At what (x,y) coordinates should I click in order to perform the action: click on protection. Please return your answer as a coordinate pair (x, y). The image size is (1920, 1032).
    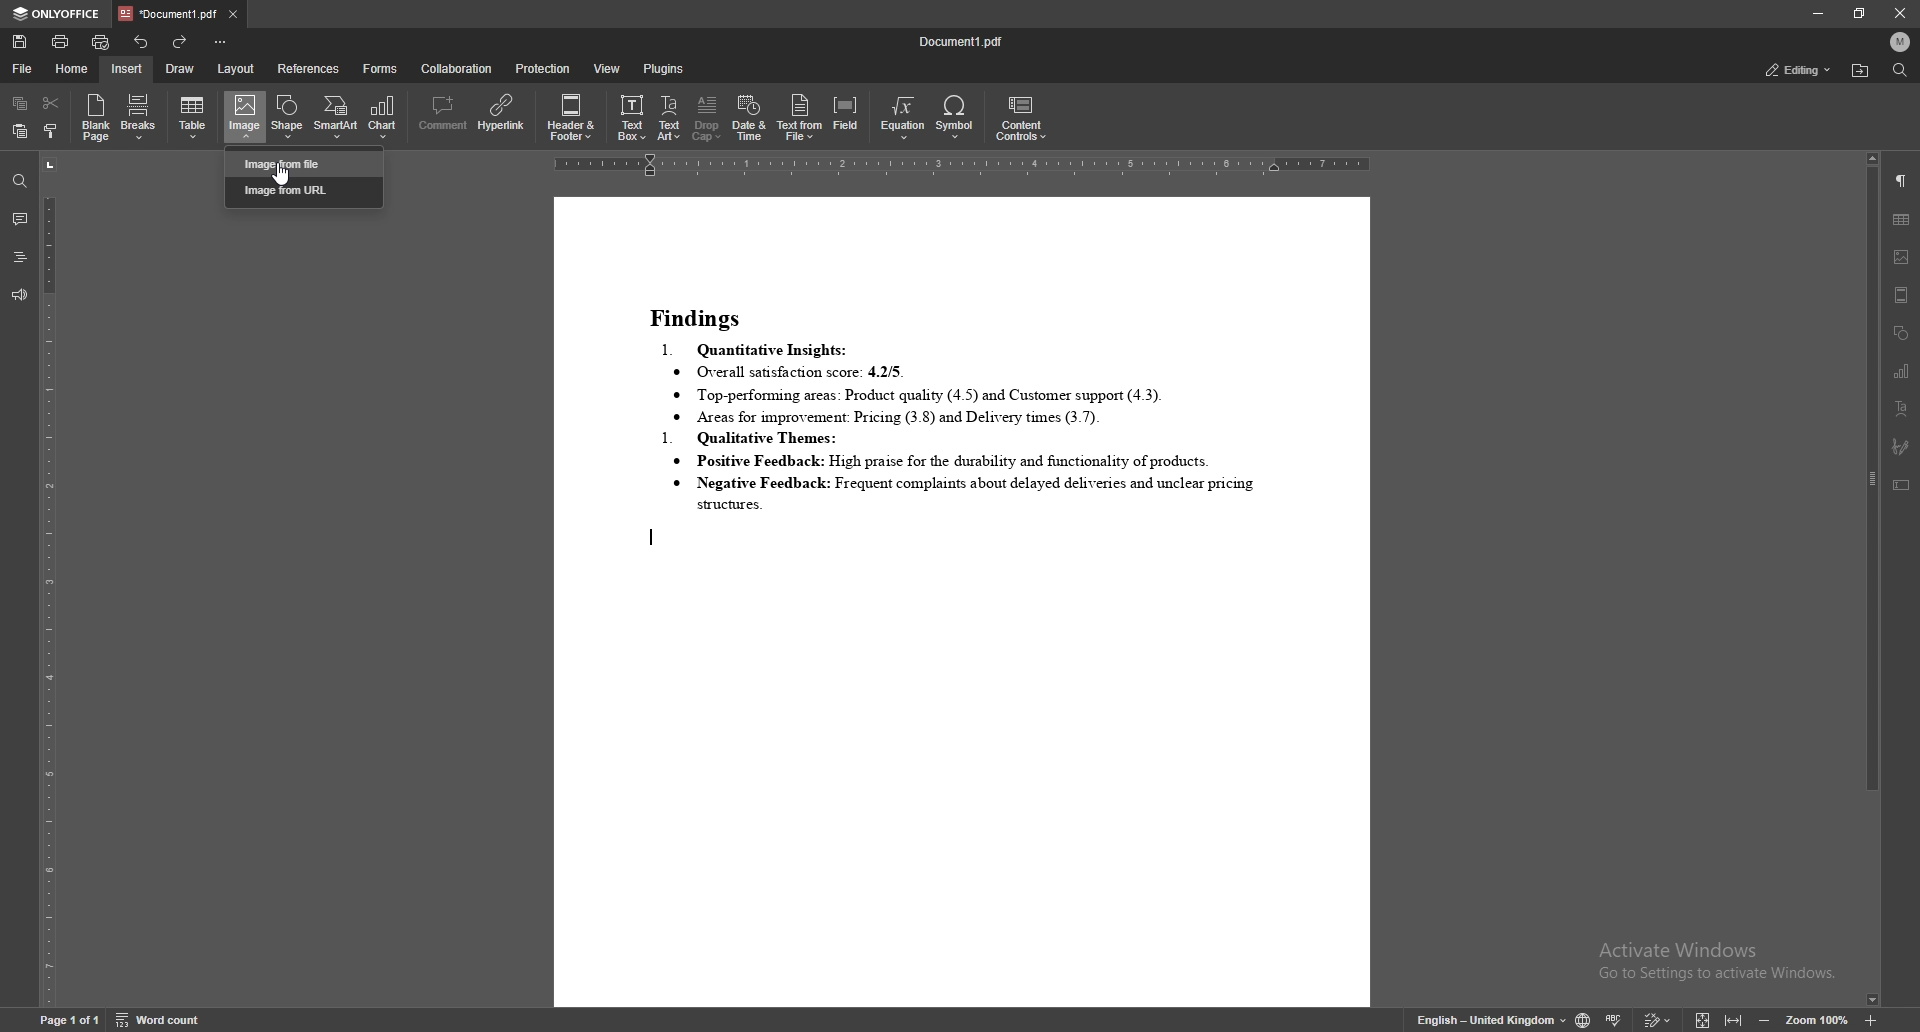
    Looking at the image, I should click on (542, 69).